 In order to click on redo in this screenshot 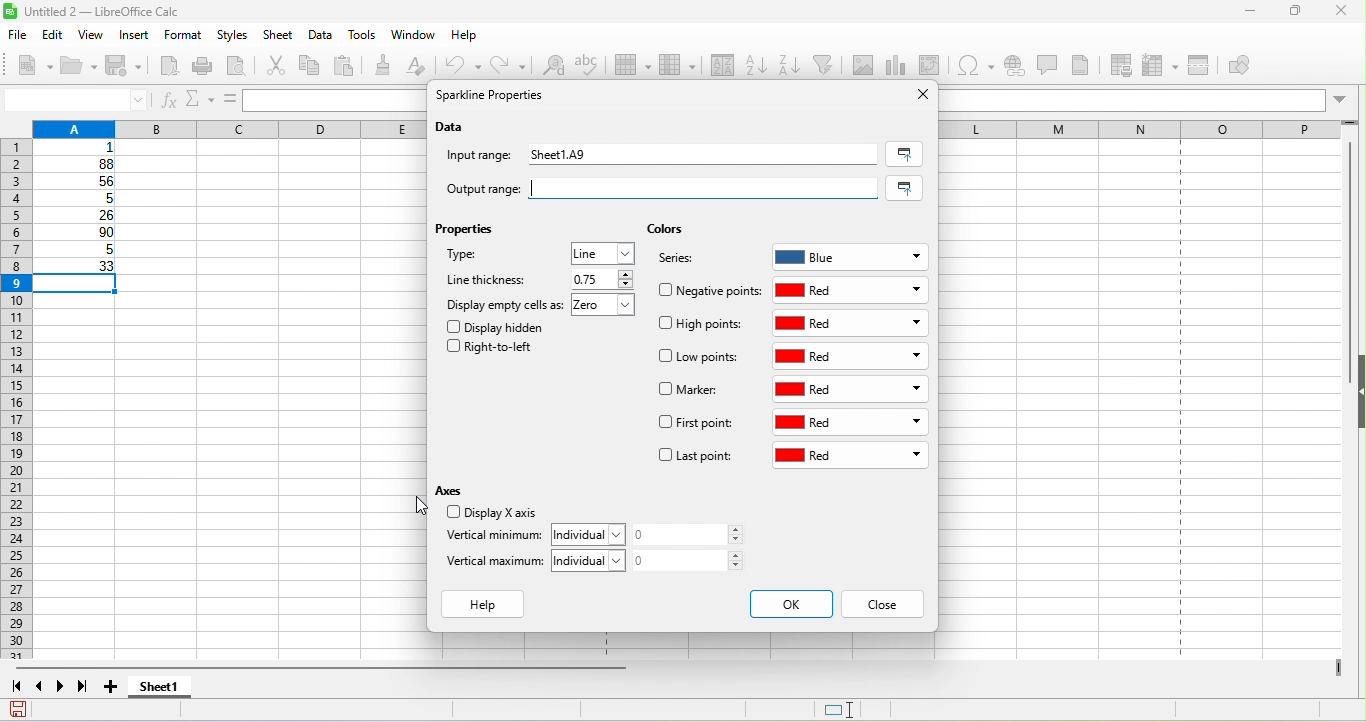, I will do `click(511, 64)`.